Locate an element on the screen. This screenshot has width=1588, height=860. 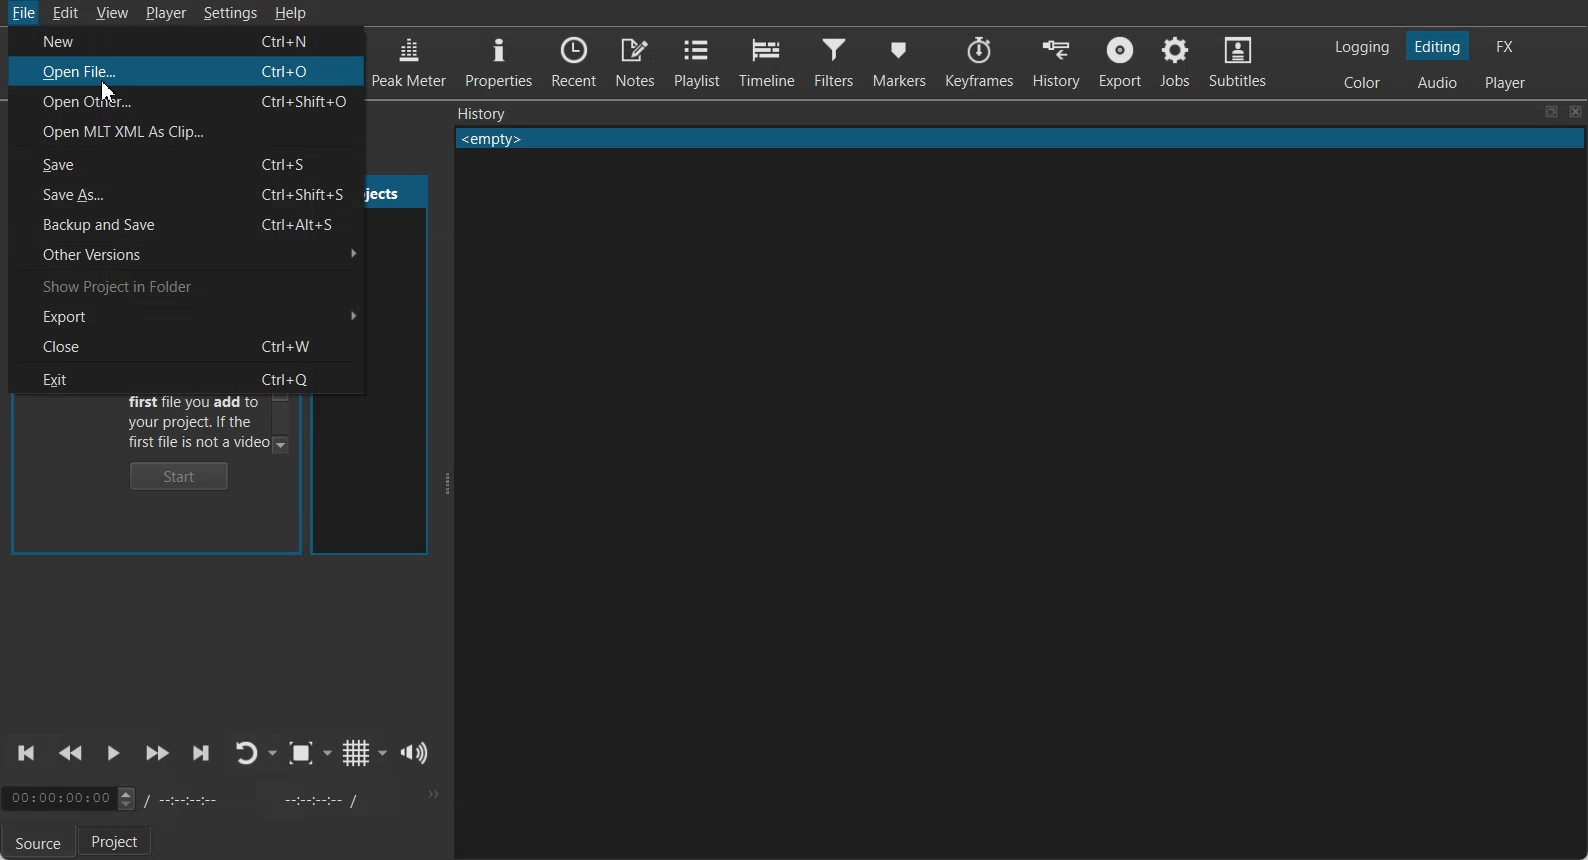
Start is located at coordinates (180, 476).